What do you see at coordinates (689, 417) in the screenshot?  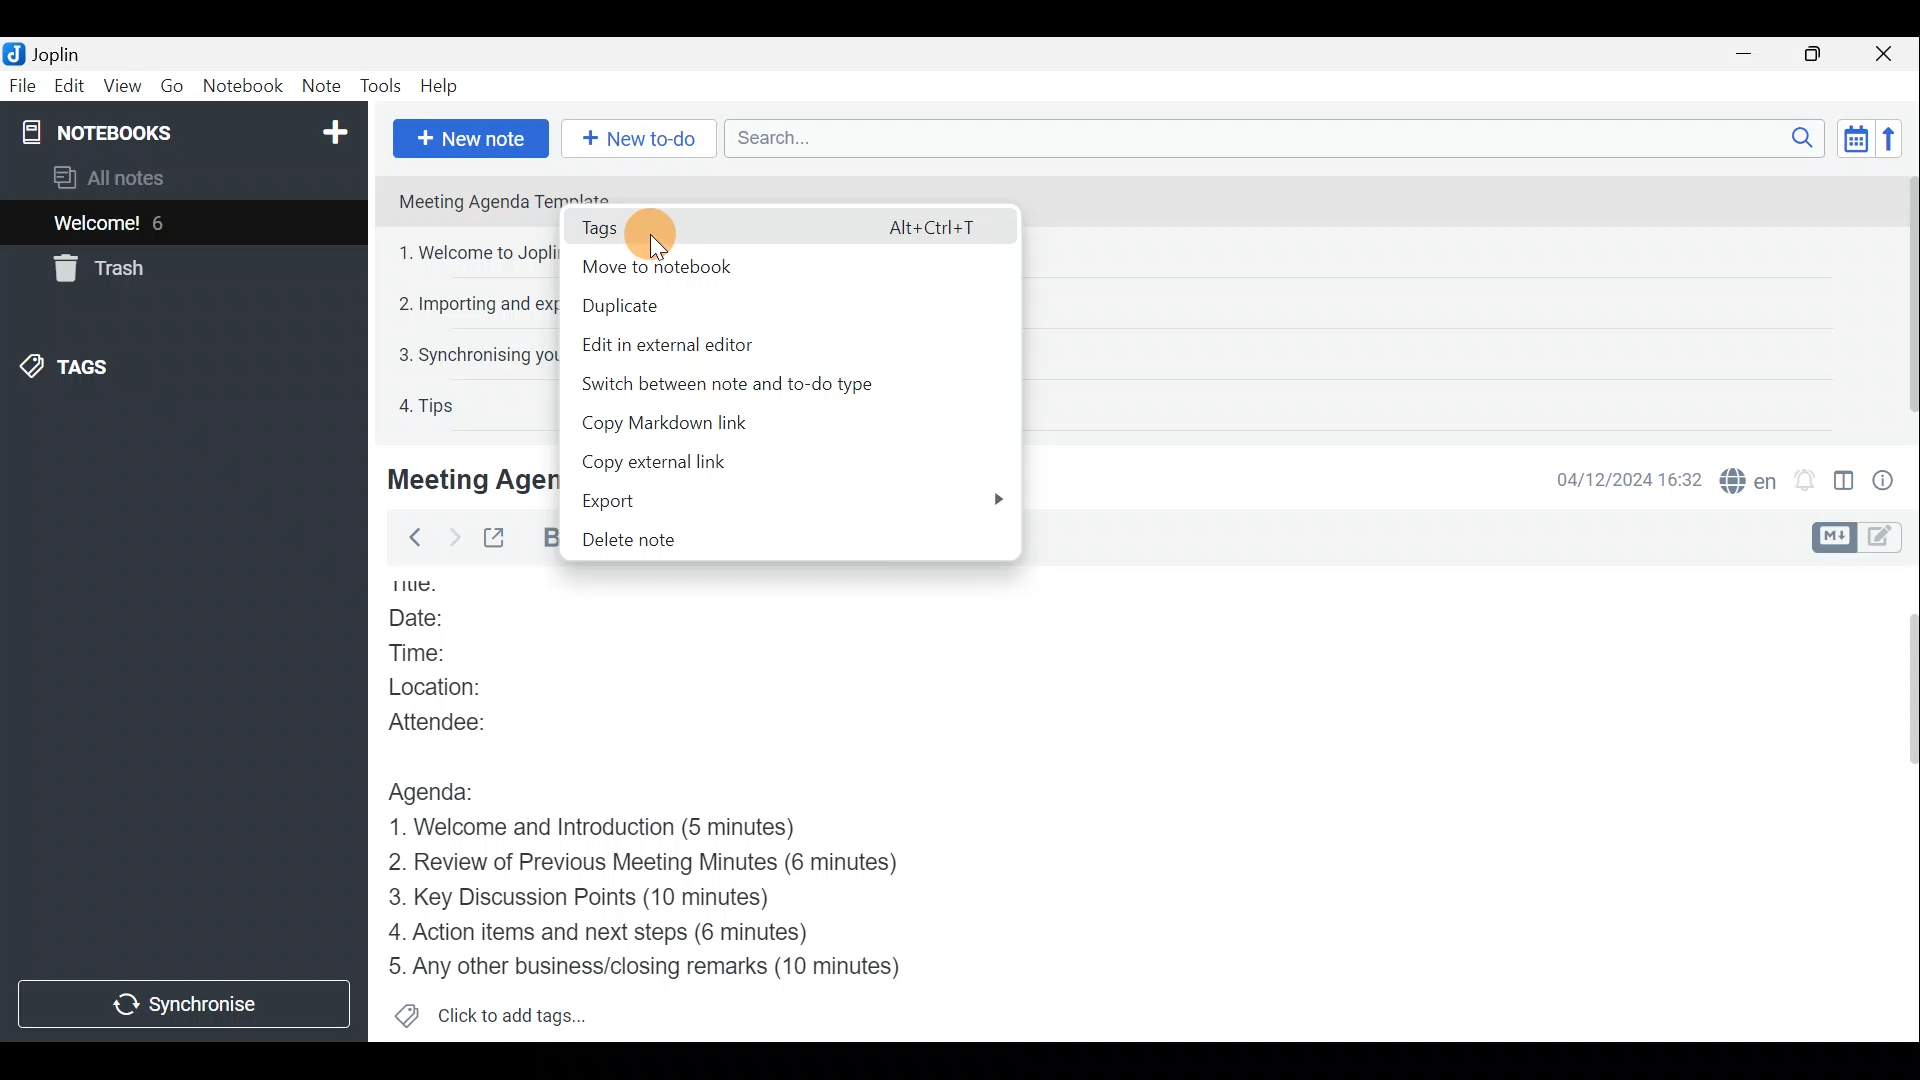 I see `Copy markdown link` at bounding box center [689, 417].